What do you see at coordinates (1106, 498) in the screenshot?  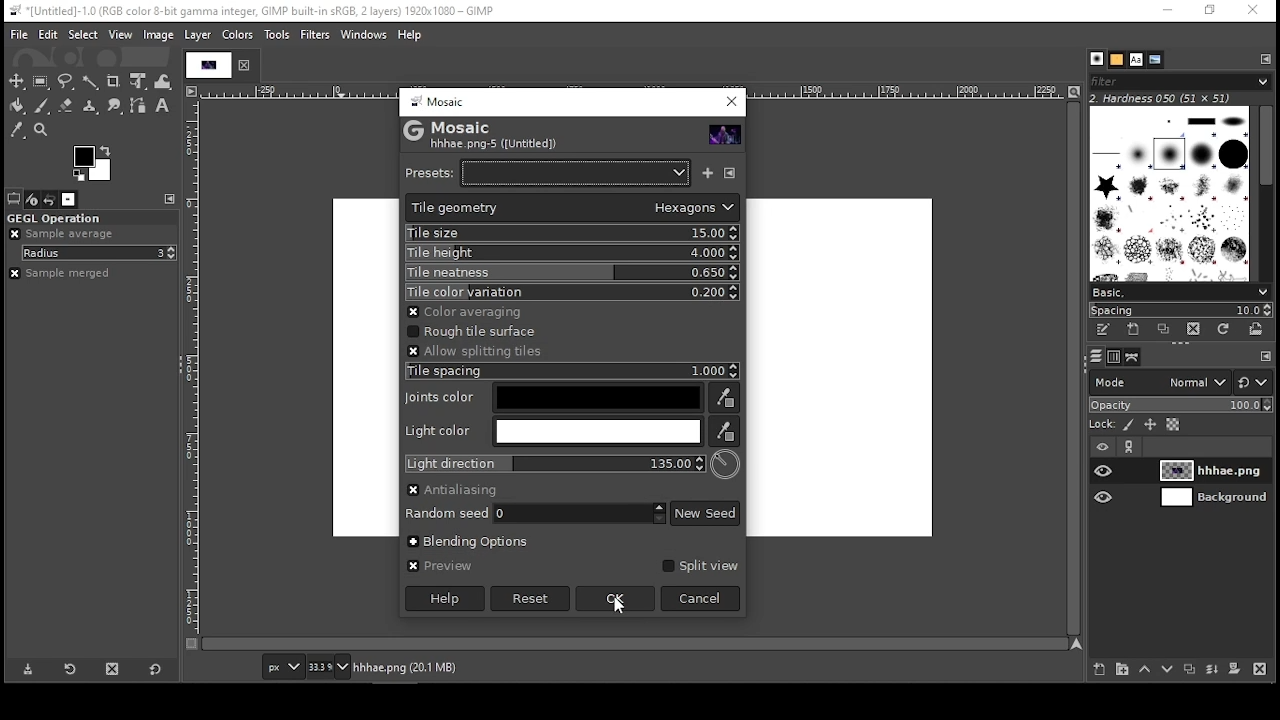 I see `layer visibility on/off` at bounding box center [1106, 498].